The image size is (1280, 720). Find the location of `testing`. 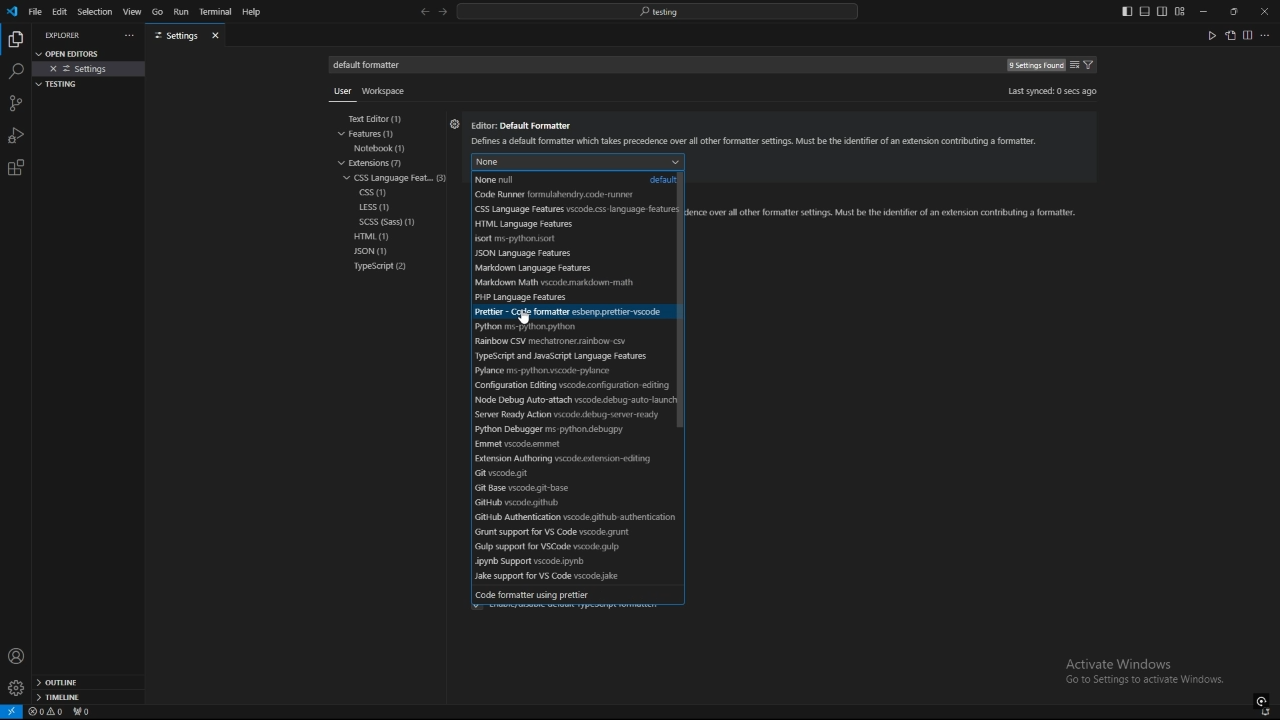

testing is located at coordinates (61, 84).